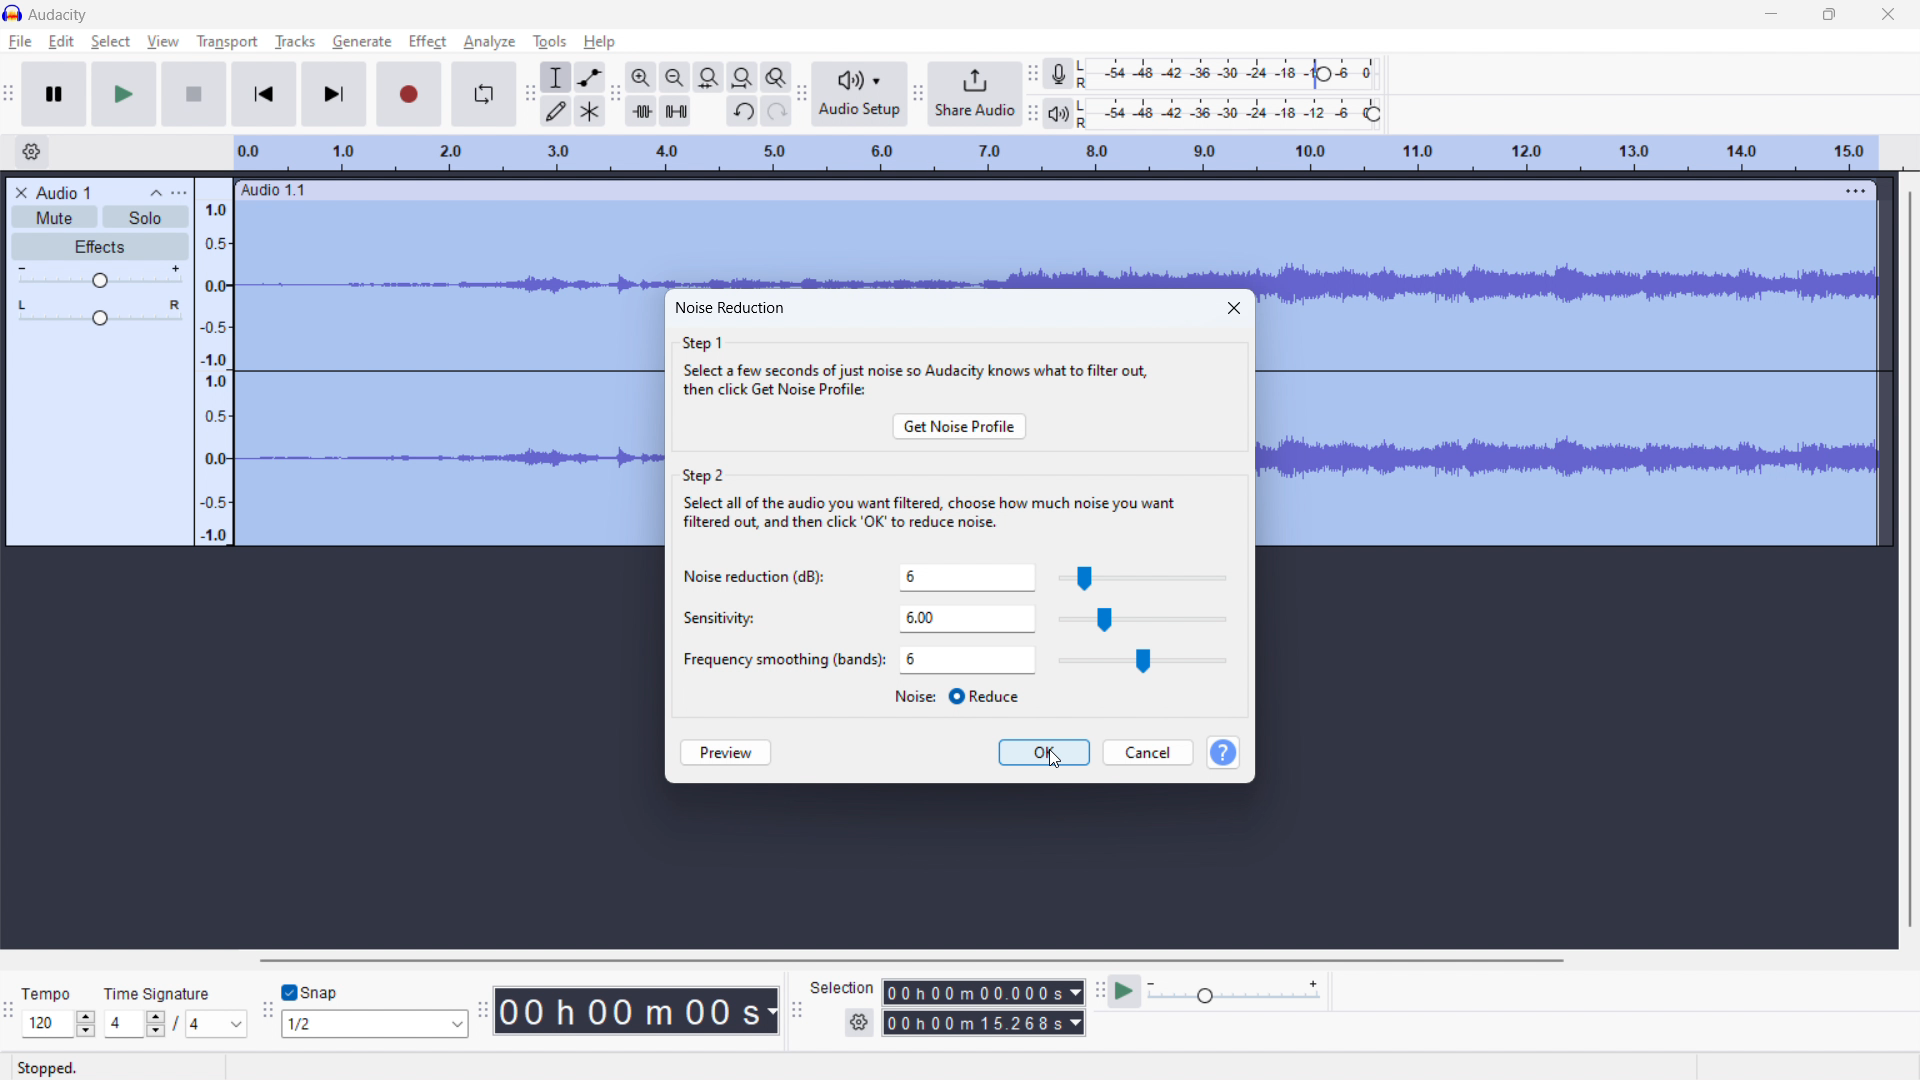  I want to click on slider for selecting noise reduction, so click(1143, 577).